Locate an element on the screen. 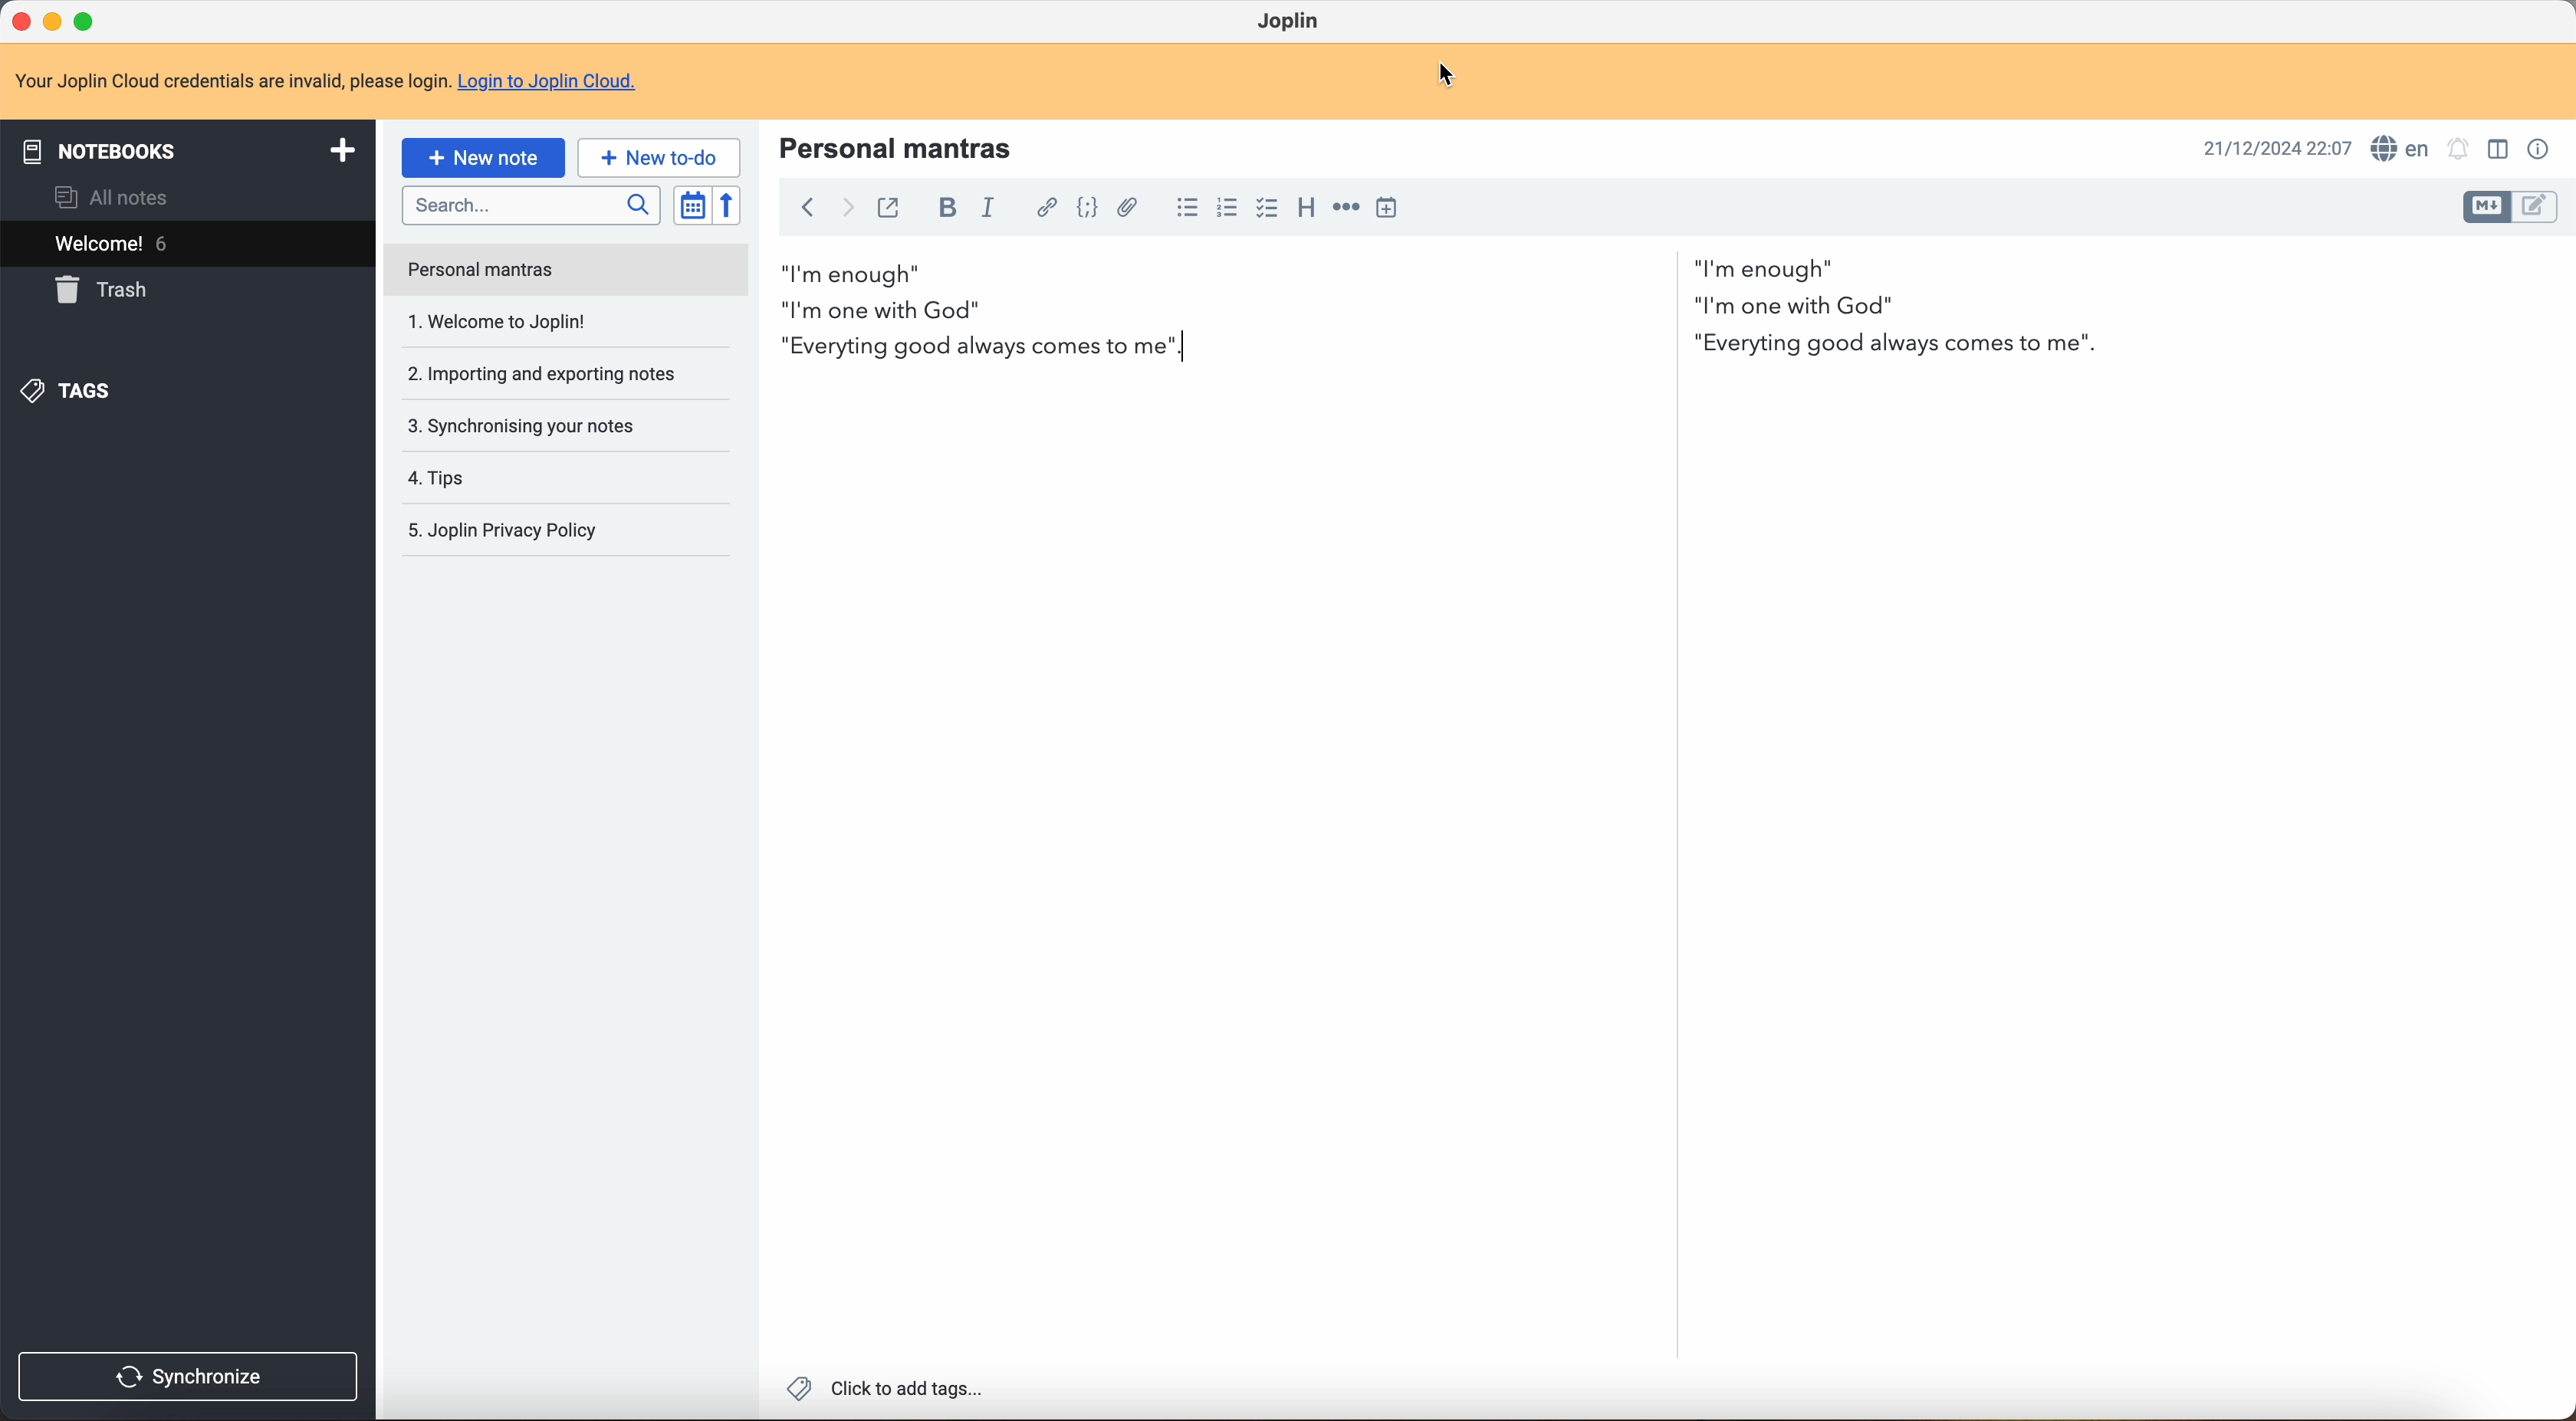 The width and height of the screenshot is (2576, 1421). click to add tags is located at coordinates (882, 1391).